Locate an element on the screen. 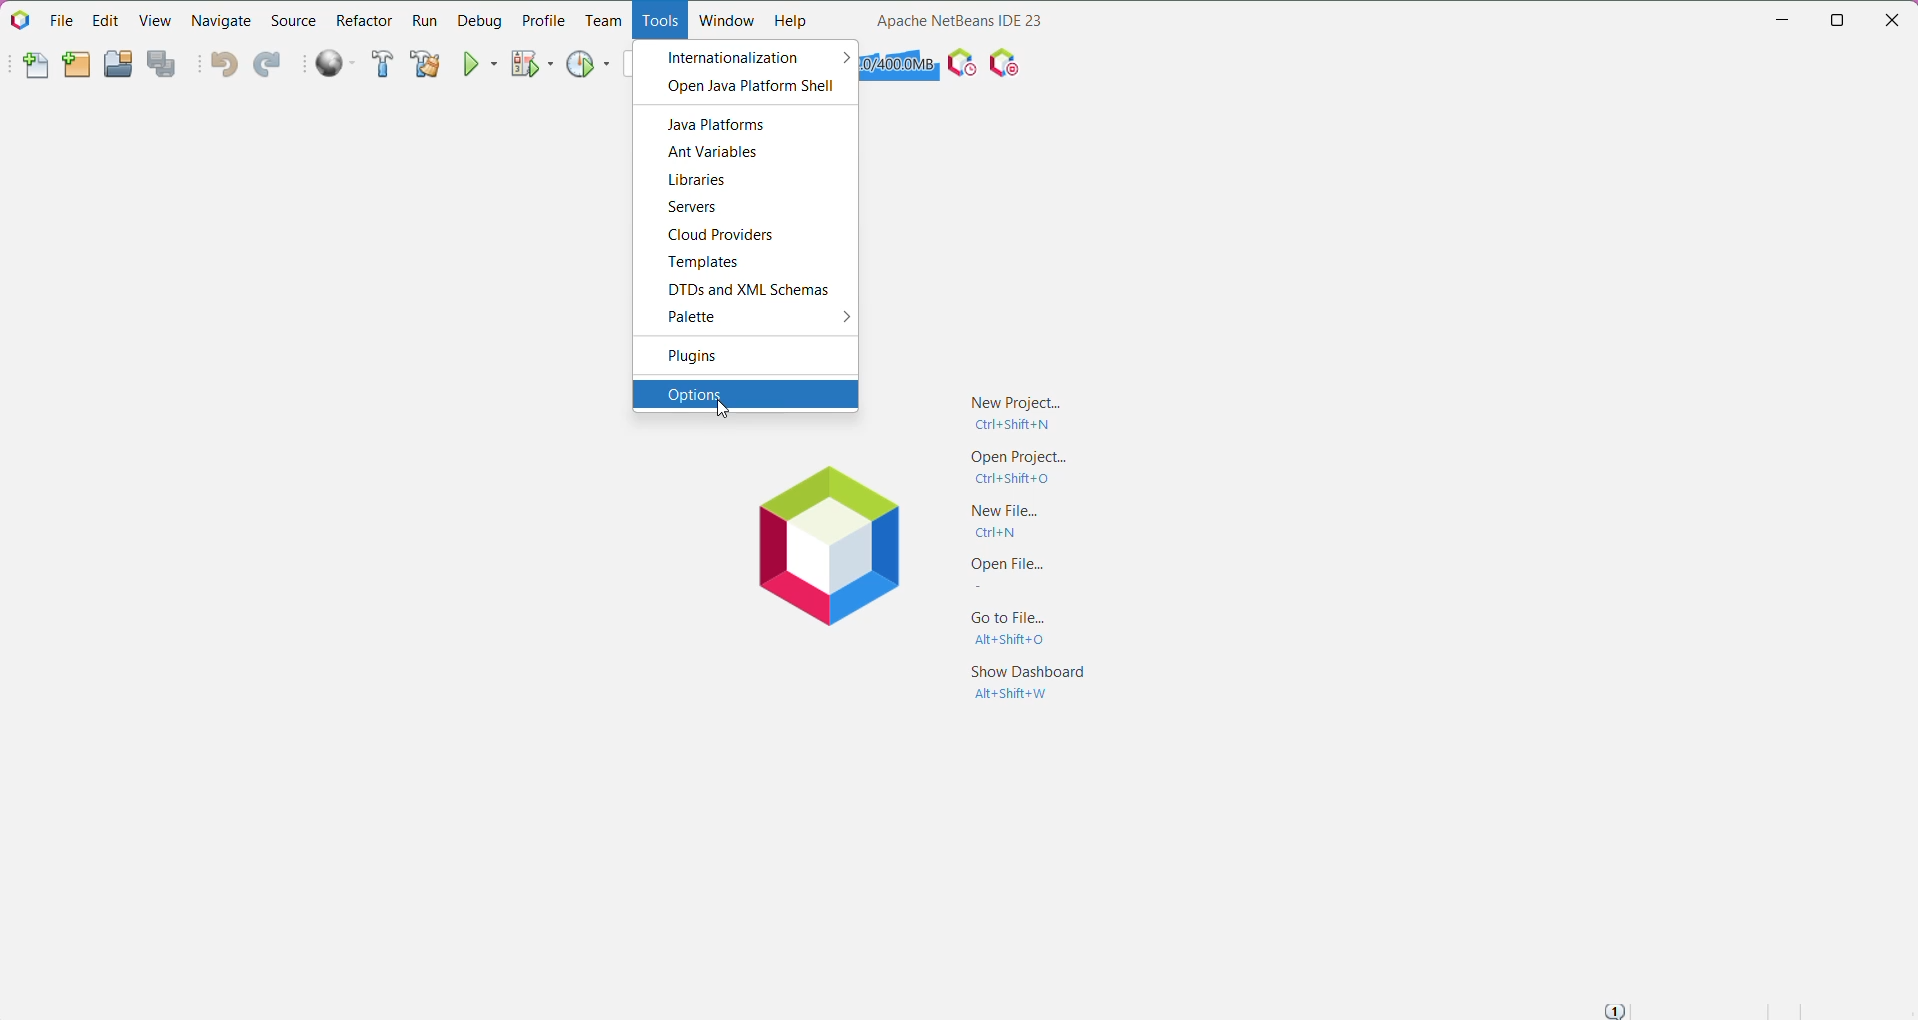 This screenshot has height=1020, width=1918. Source is located at coordinates (293, 21).